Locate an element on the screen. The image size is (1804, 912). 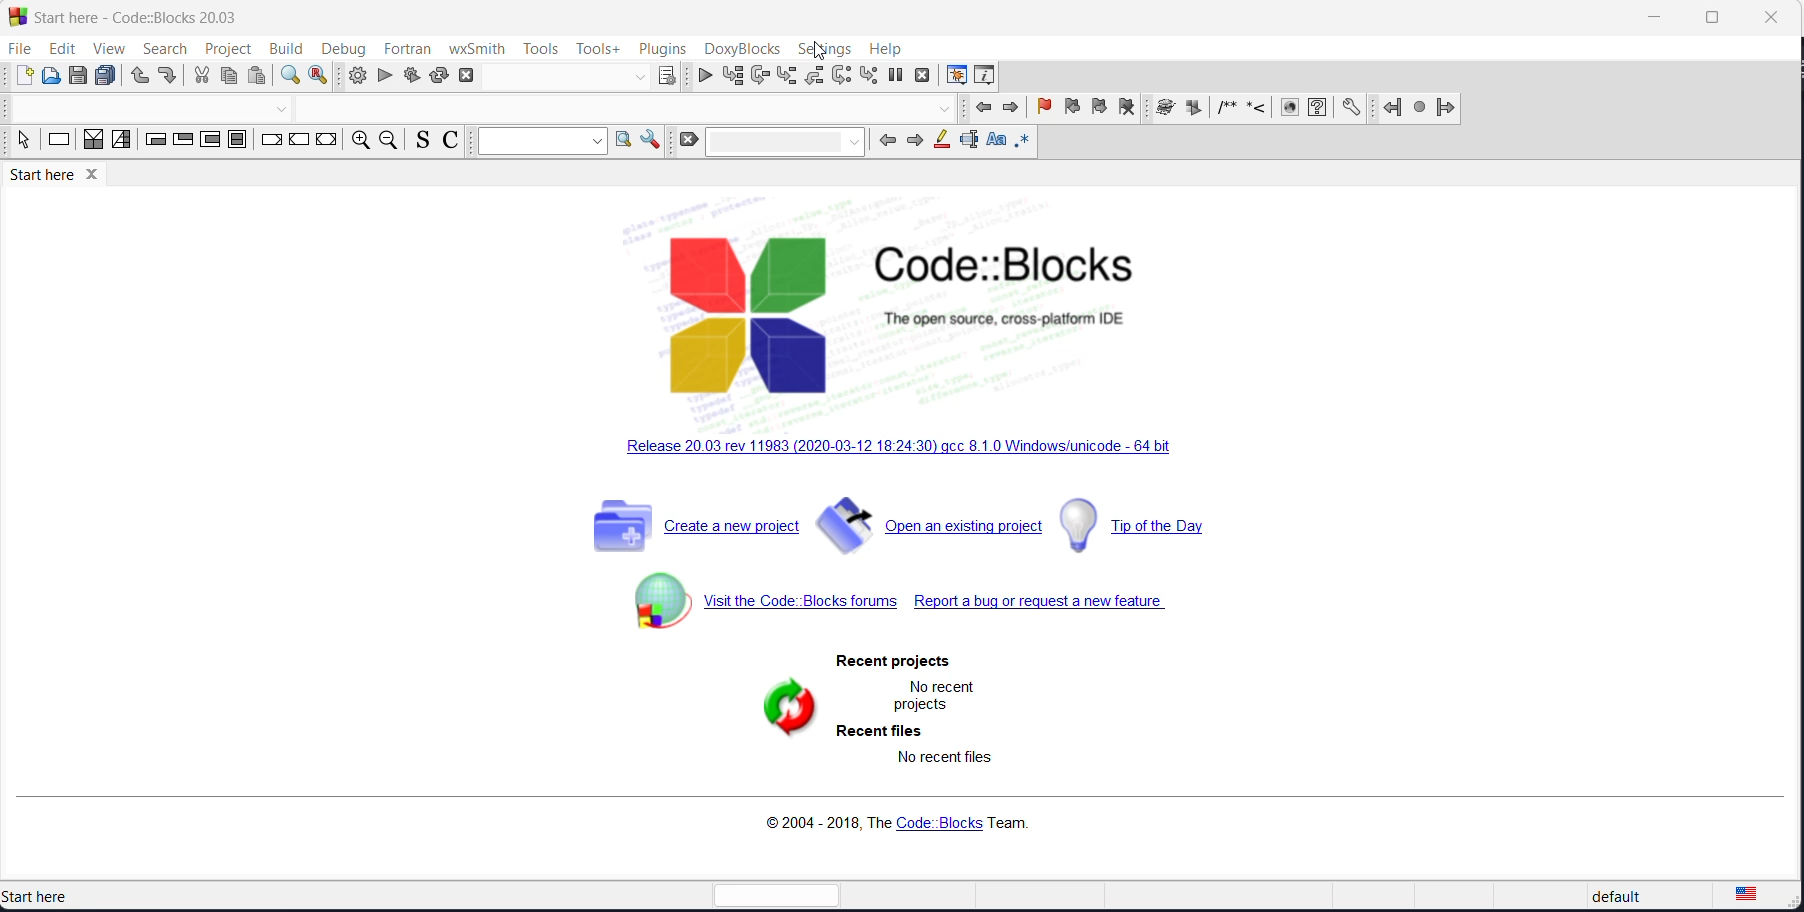
settings is located at coordinates (821, 50).